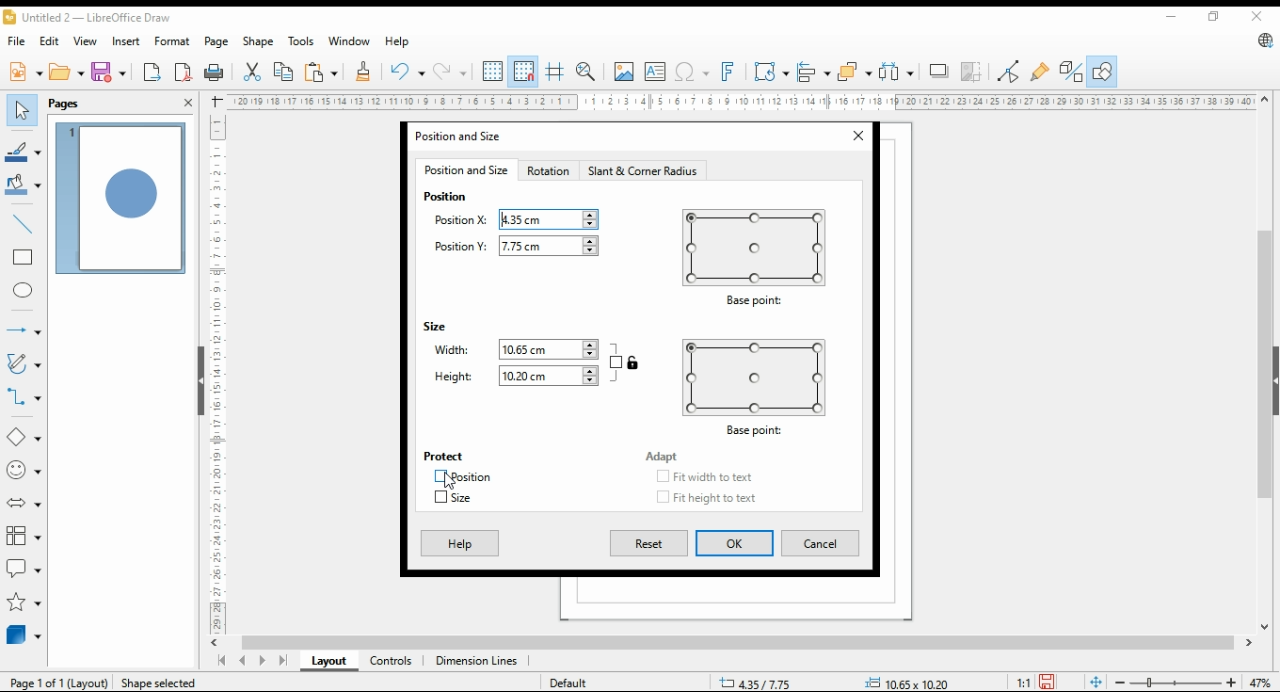 This screenshot has width=1280, height=692. What do you see at coordinates (694, 72) in the screenshot?
I see `insert special characters` at bounding box center [694, 72].